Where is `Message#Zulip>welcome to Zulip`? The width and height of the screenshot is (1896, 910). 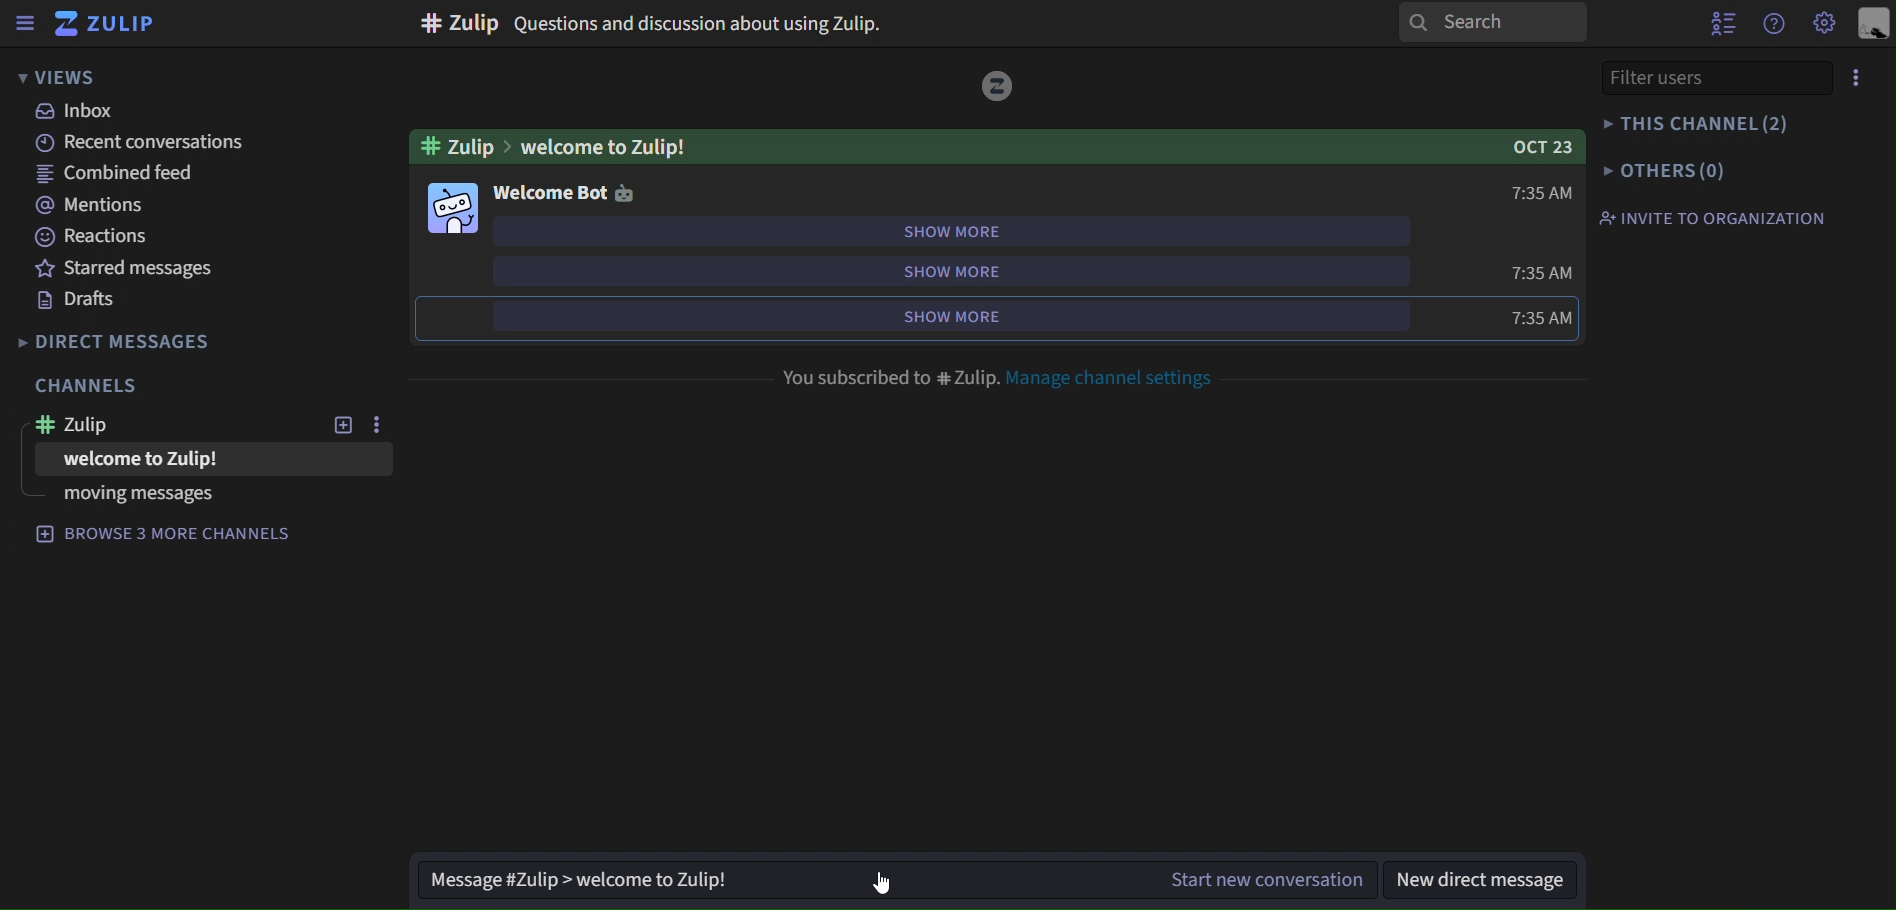 Message#Zulip>welcome to Zulip is located at coordinates (582, 878).